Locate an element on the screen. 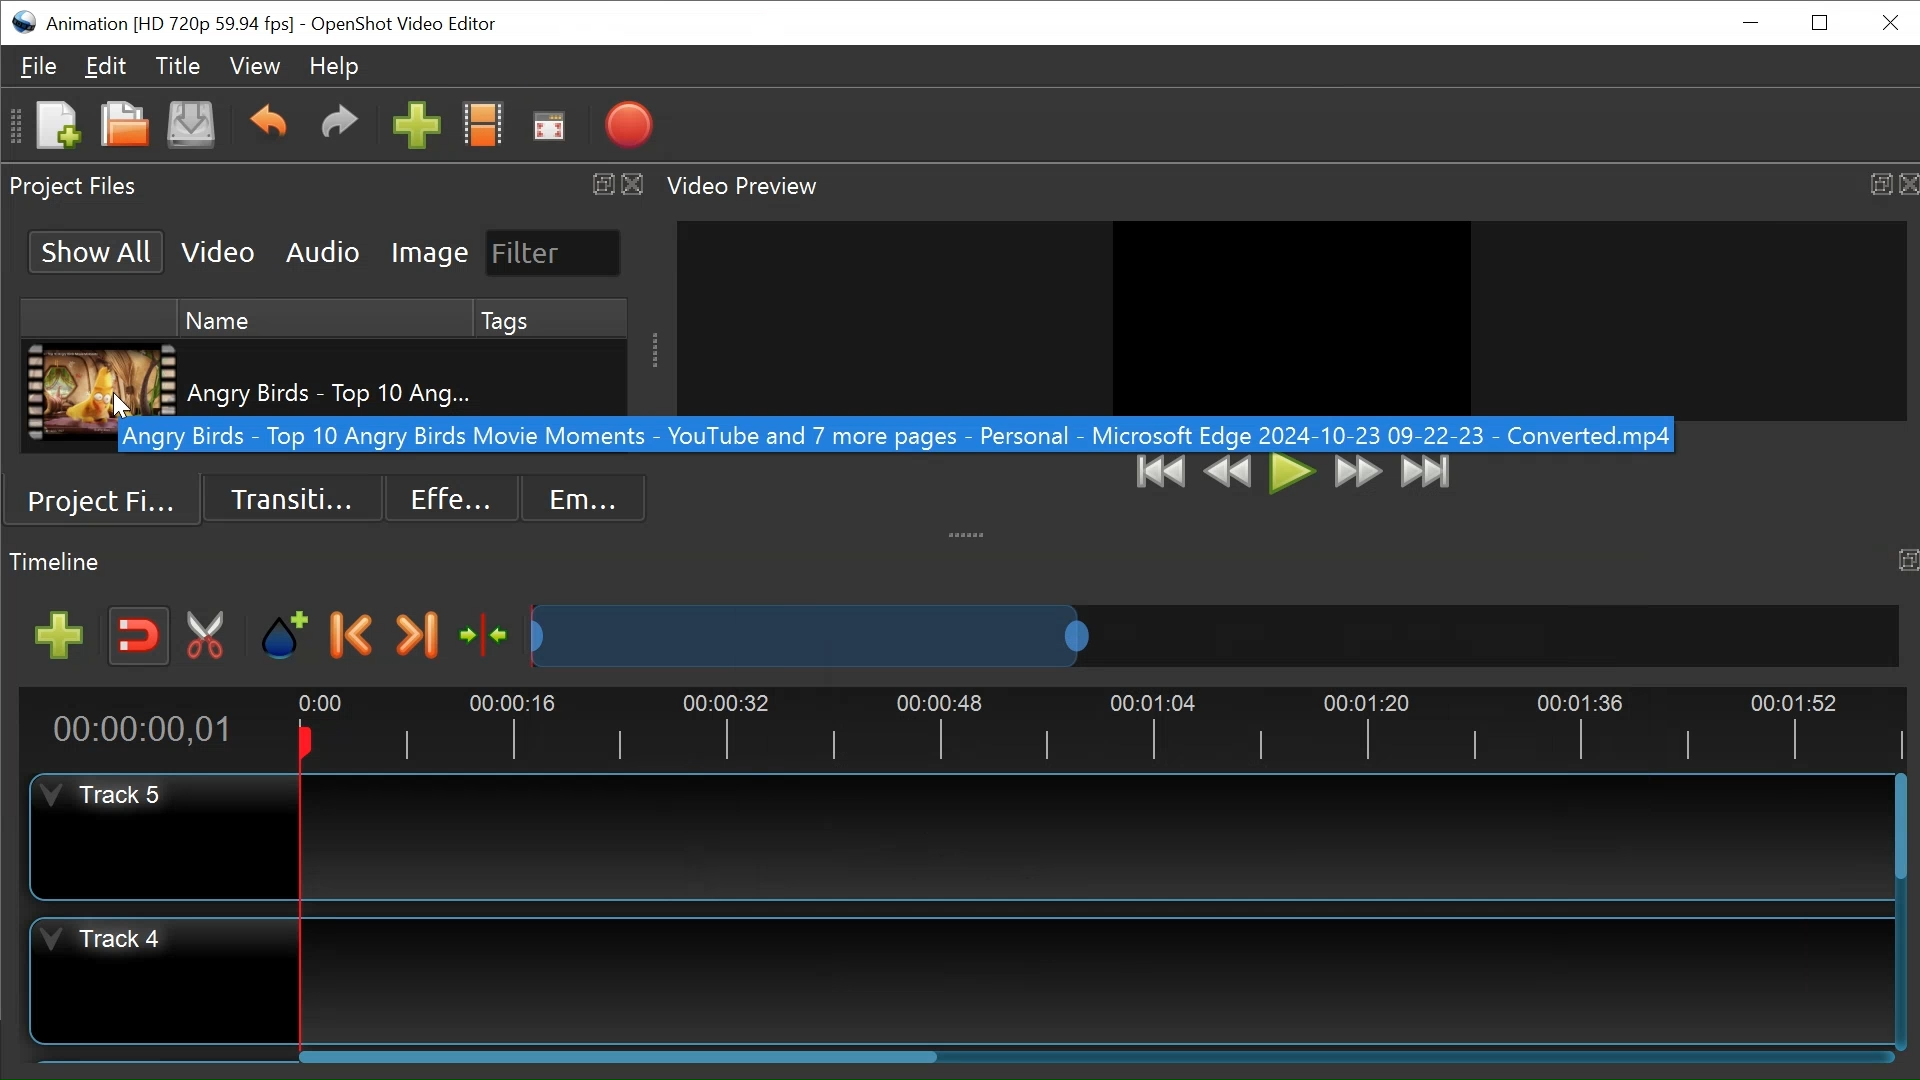 The height and width of the screenshot is (1080, 1920). Project Files is located at coordinates (106, 501).